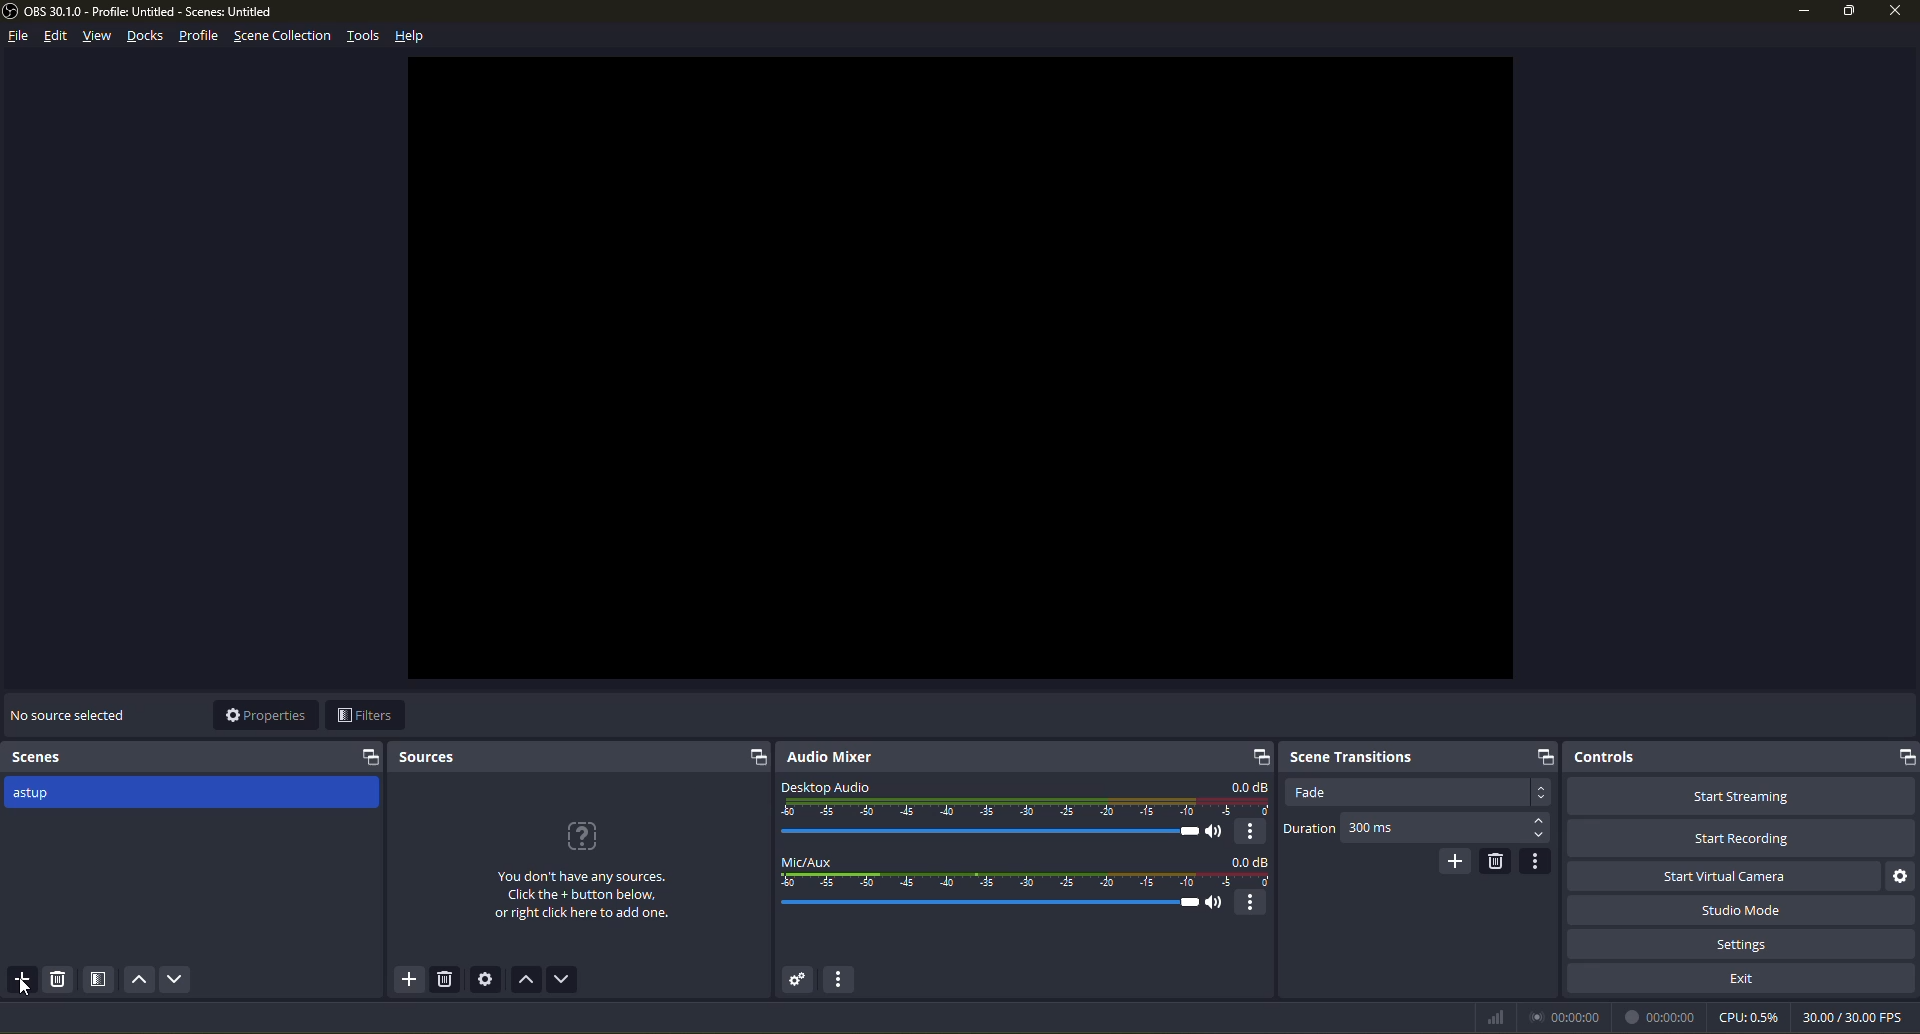  Describe the element at coordinates (798, 980) in the screenshot. I see `advanced audio properties` at that location.